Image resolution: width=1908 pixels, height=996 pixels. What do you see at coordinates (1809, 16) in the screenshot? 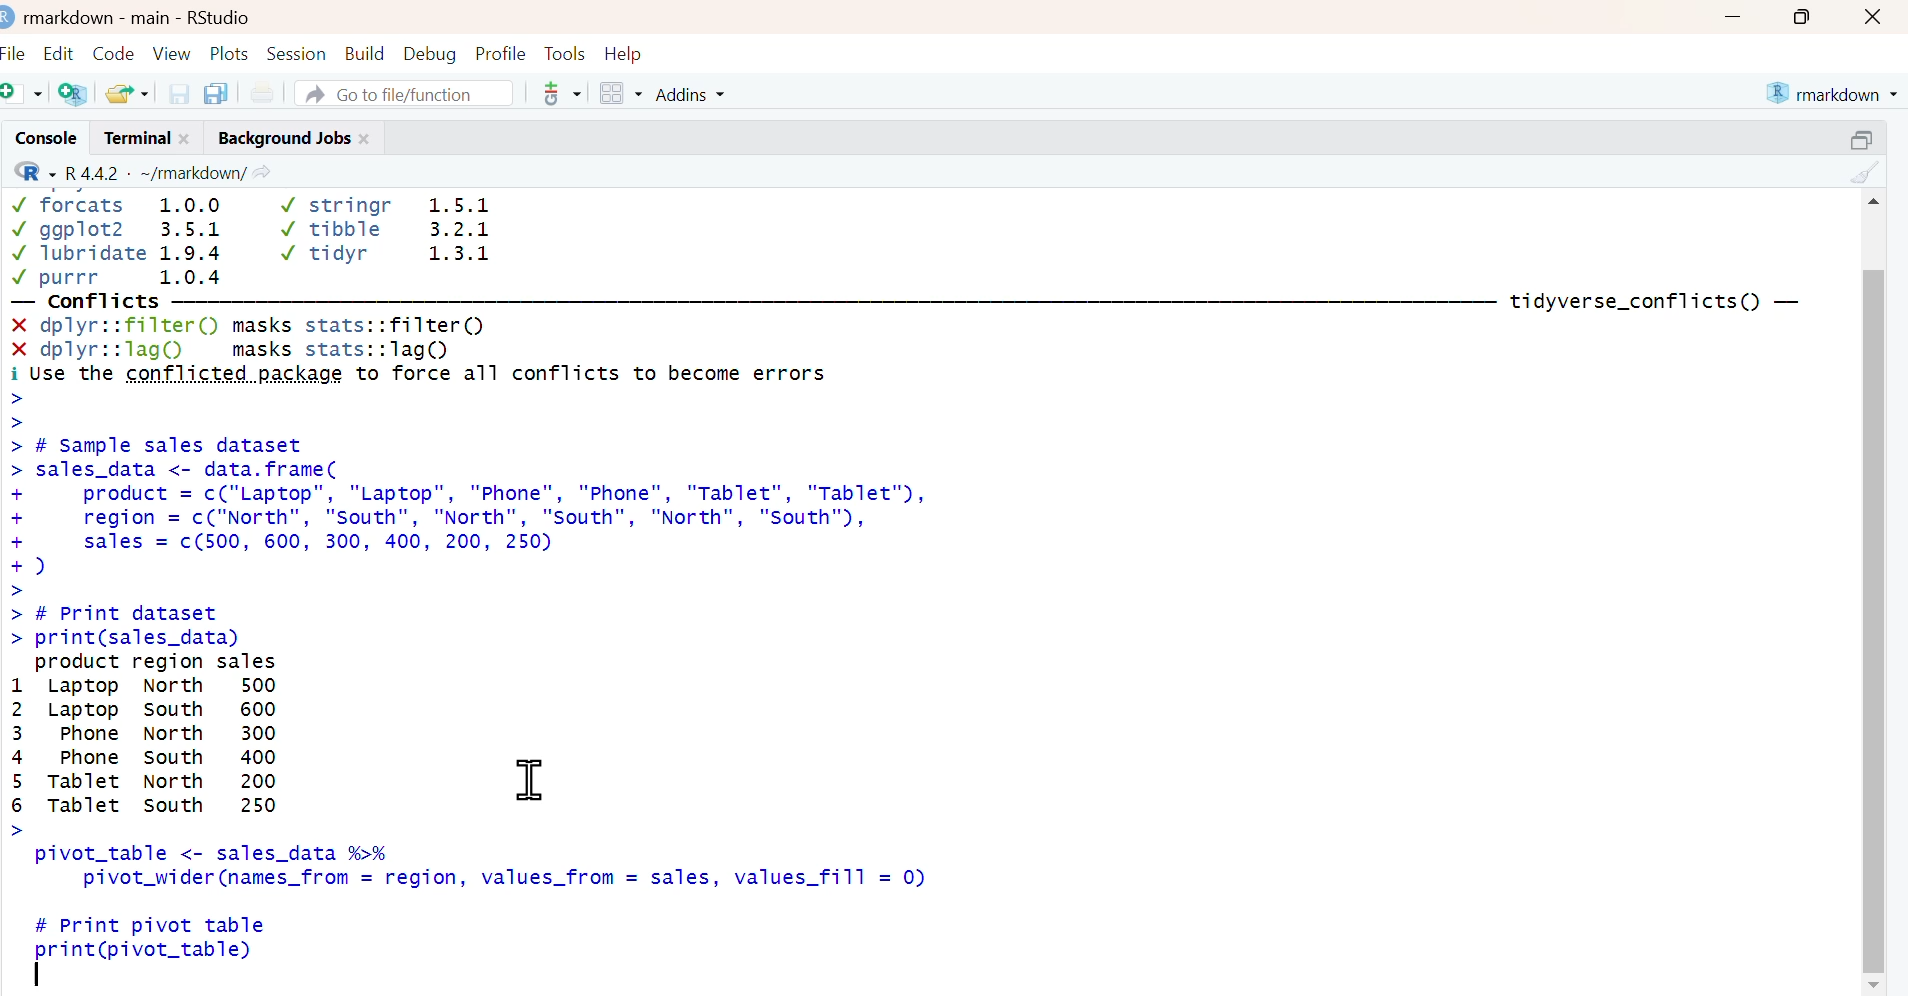
I see `maximize` at bounding box center [1809, 16].